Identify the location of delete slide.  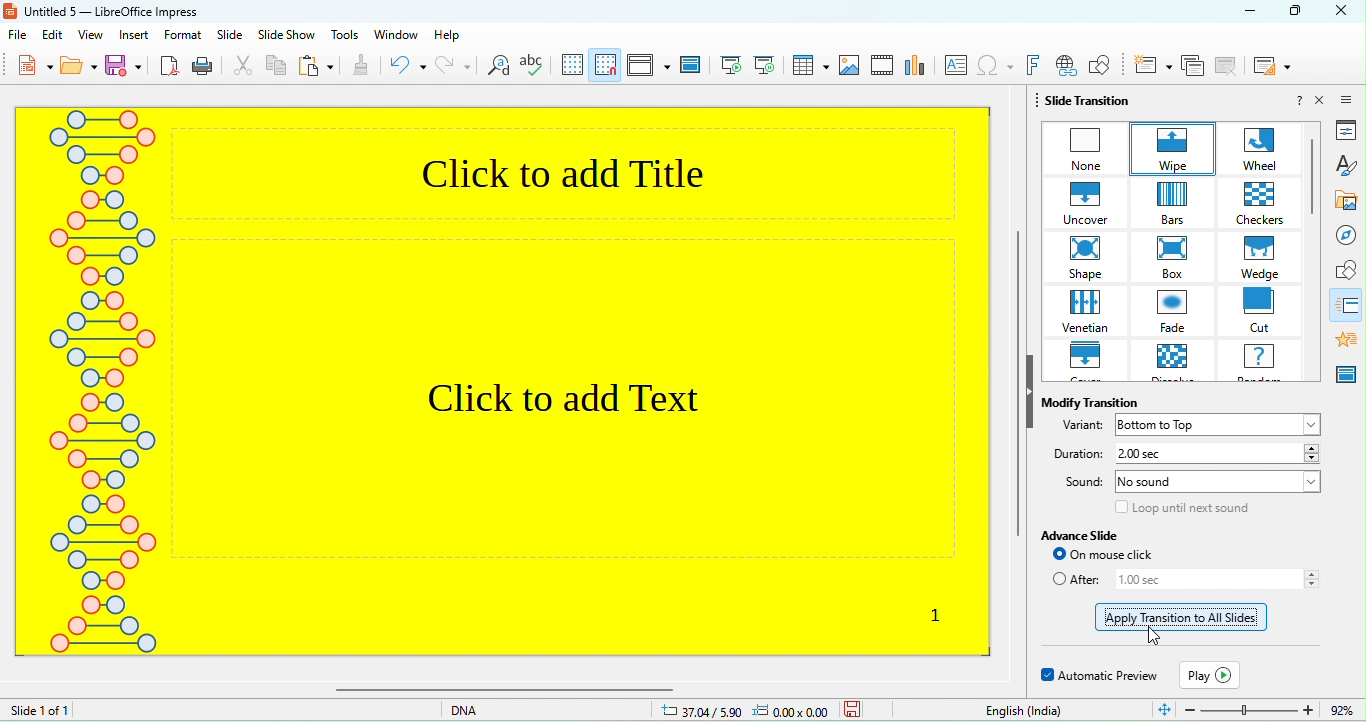
(1226, 67).